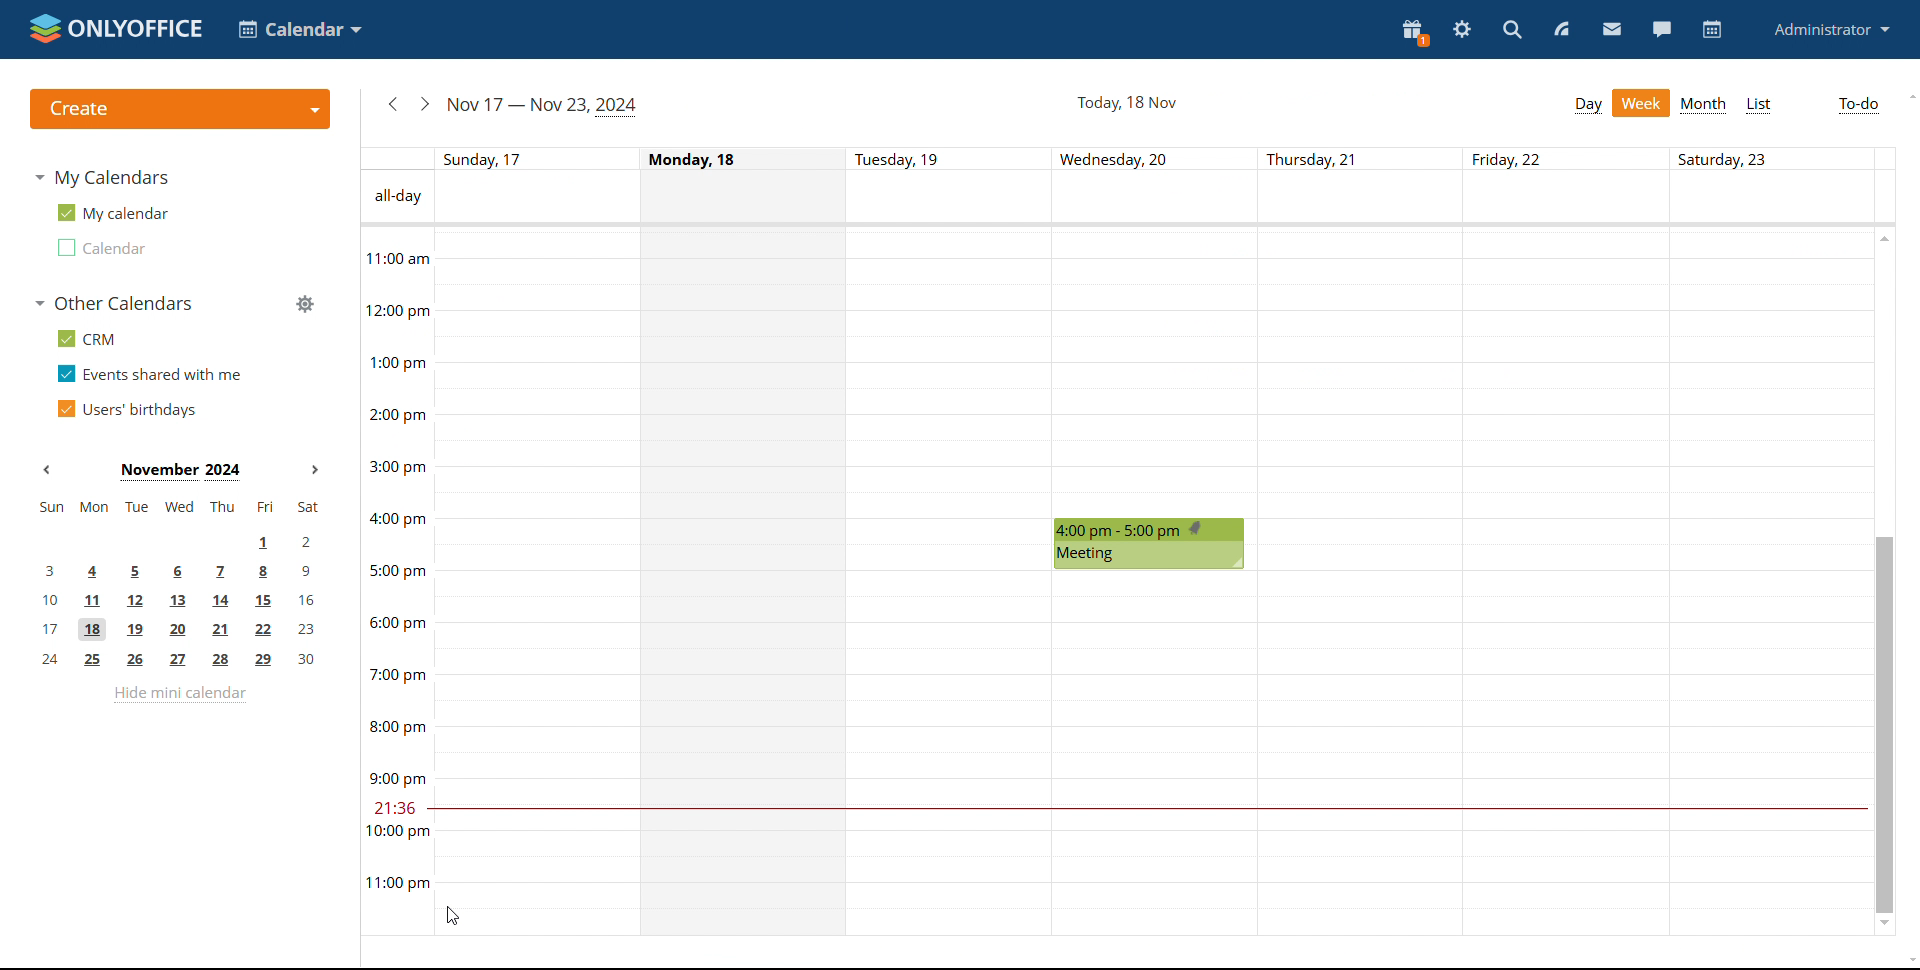  Describe the element at coordinates (113, 28) in the screenshot. I see `logo` at that location.